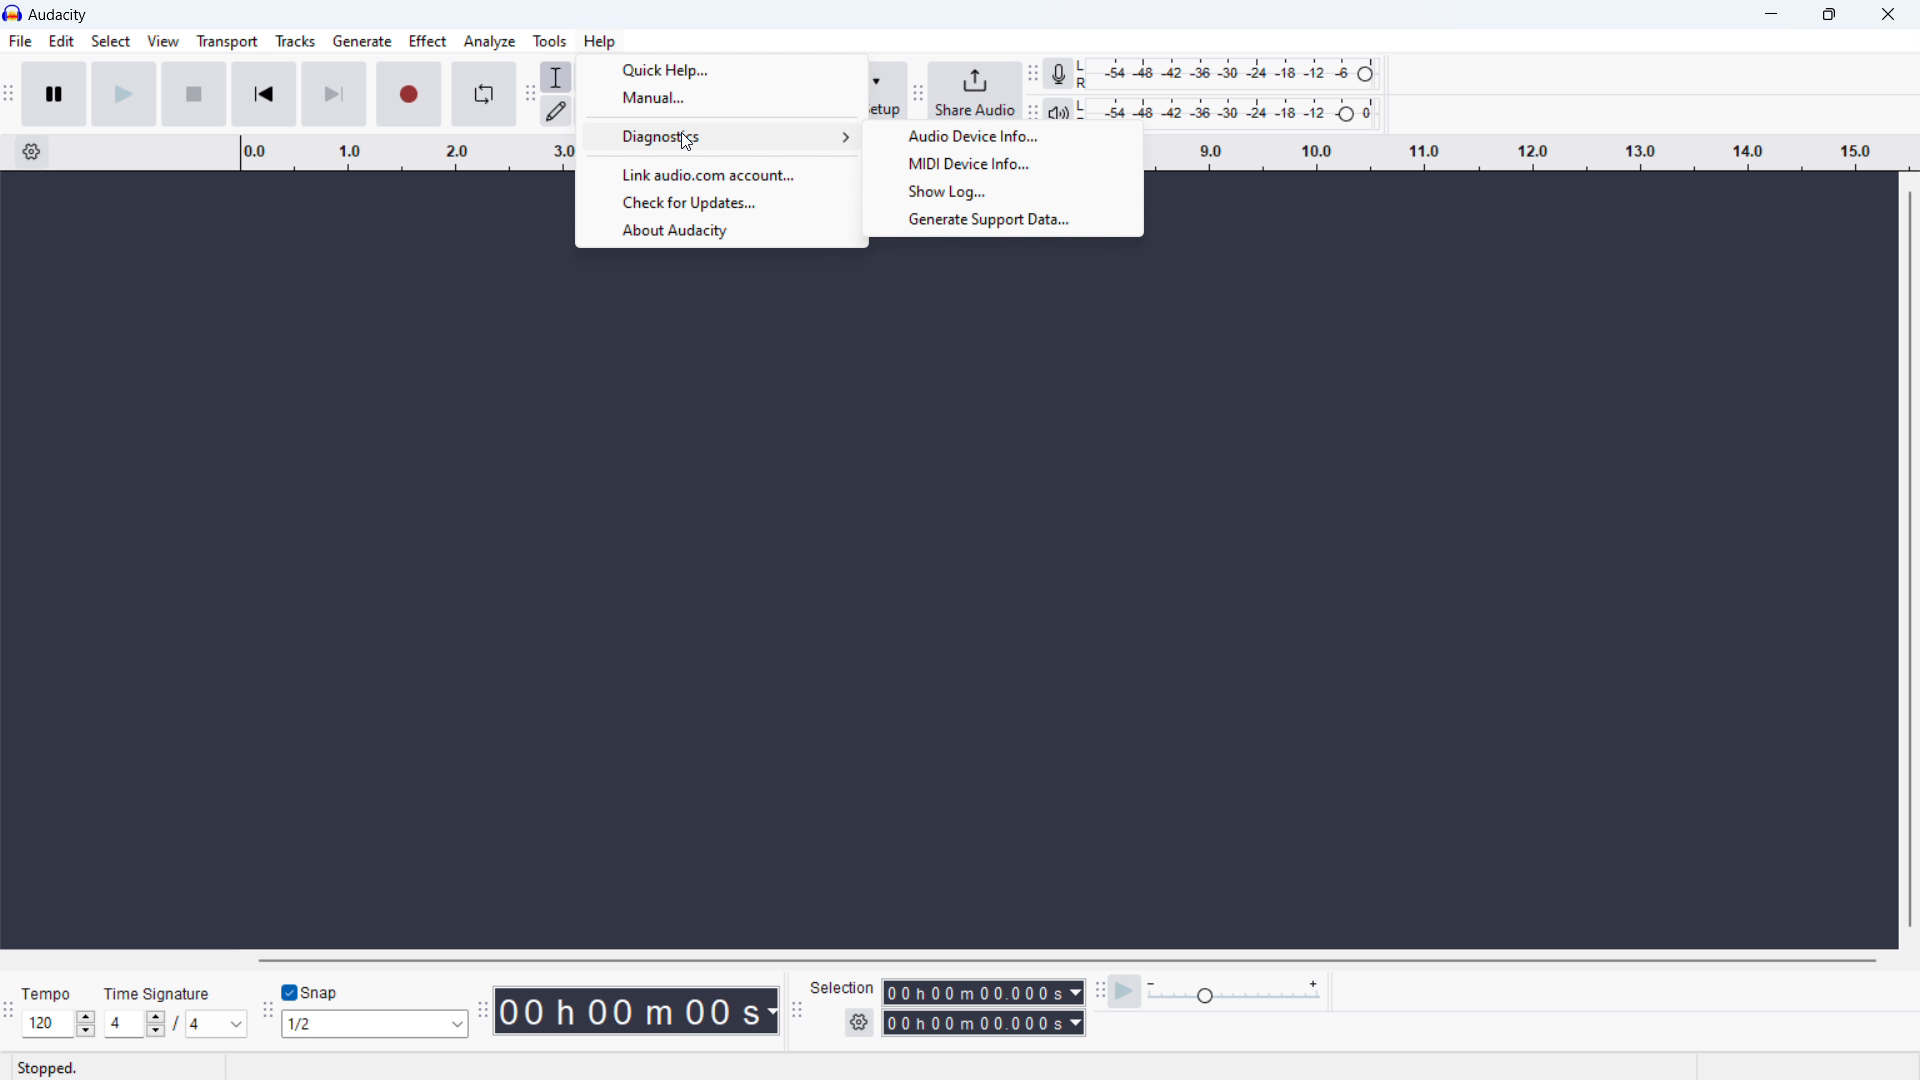 The width and height of the screenshot is (1920, 1080). Describe the element at coordinates (1096, 990) in the screenshot. I see `play at speed toolbar` at that location.